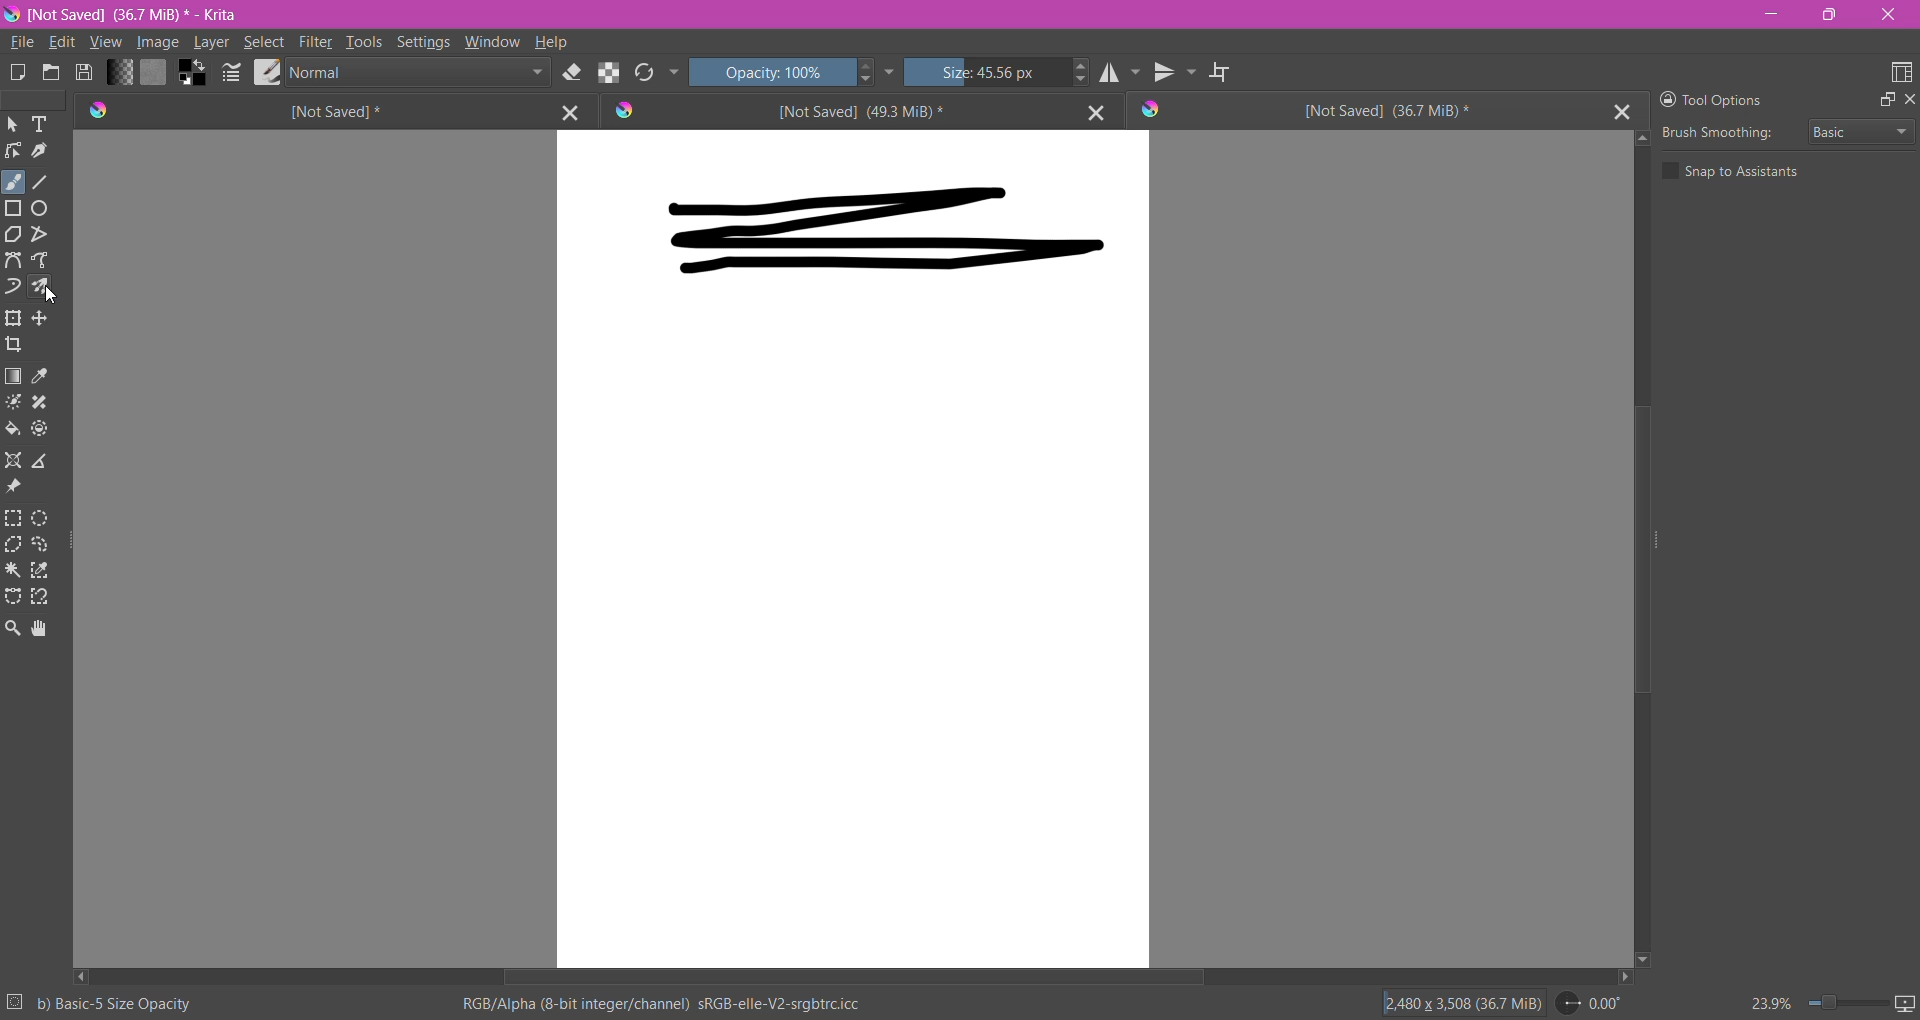  What do you see at coordinates (42, 459) in the screenshot?
I see `Measure the distance between the two points` at bounding box center [42, 459].